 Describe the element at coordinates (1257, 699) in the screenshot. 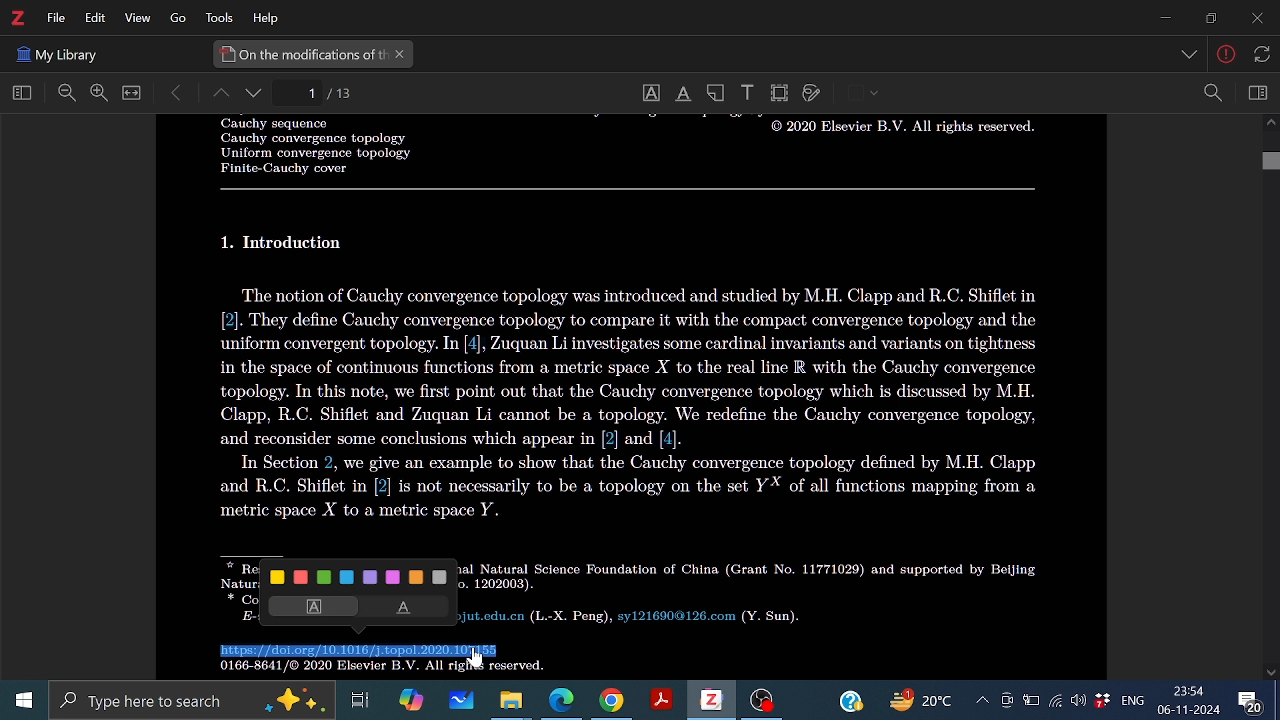

I see `Comment` at that location.